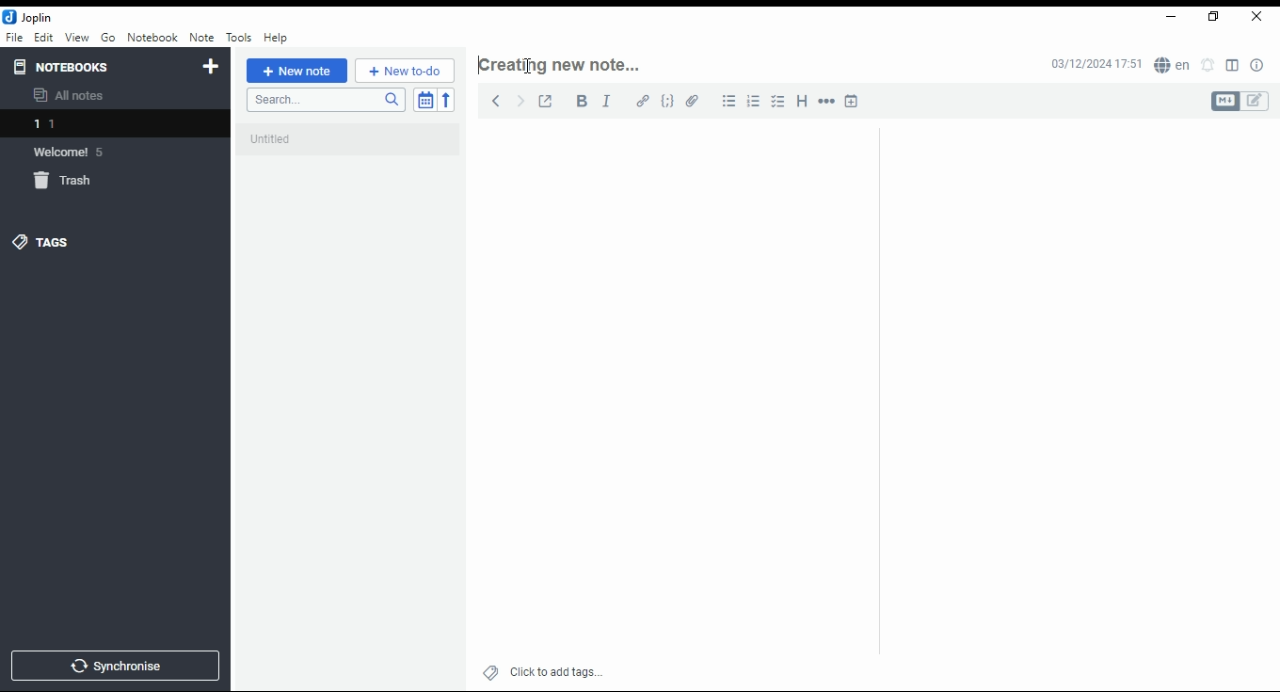  What do you see at coordinates (1256, 16) in the screenshot?
I see `close ` at bounding box center [1256, 16].